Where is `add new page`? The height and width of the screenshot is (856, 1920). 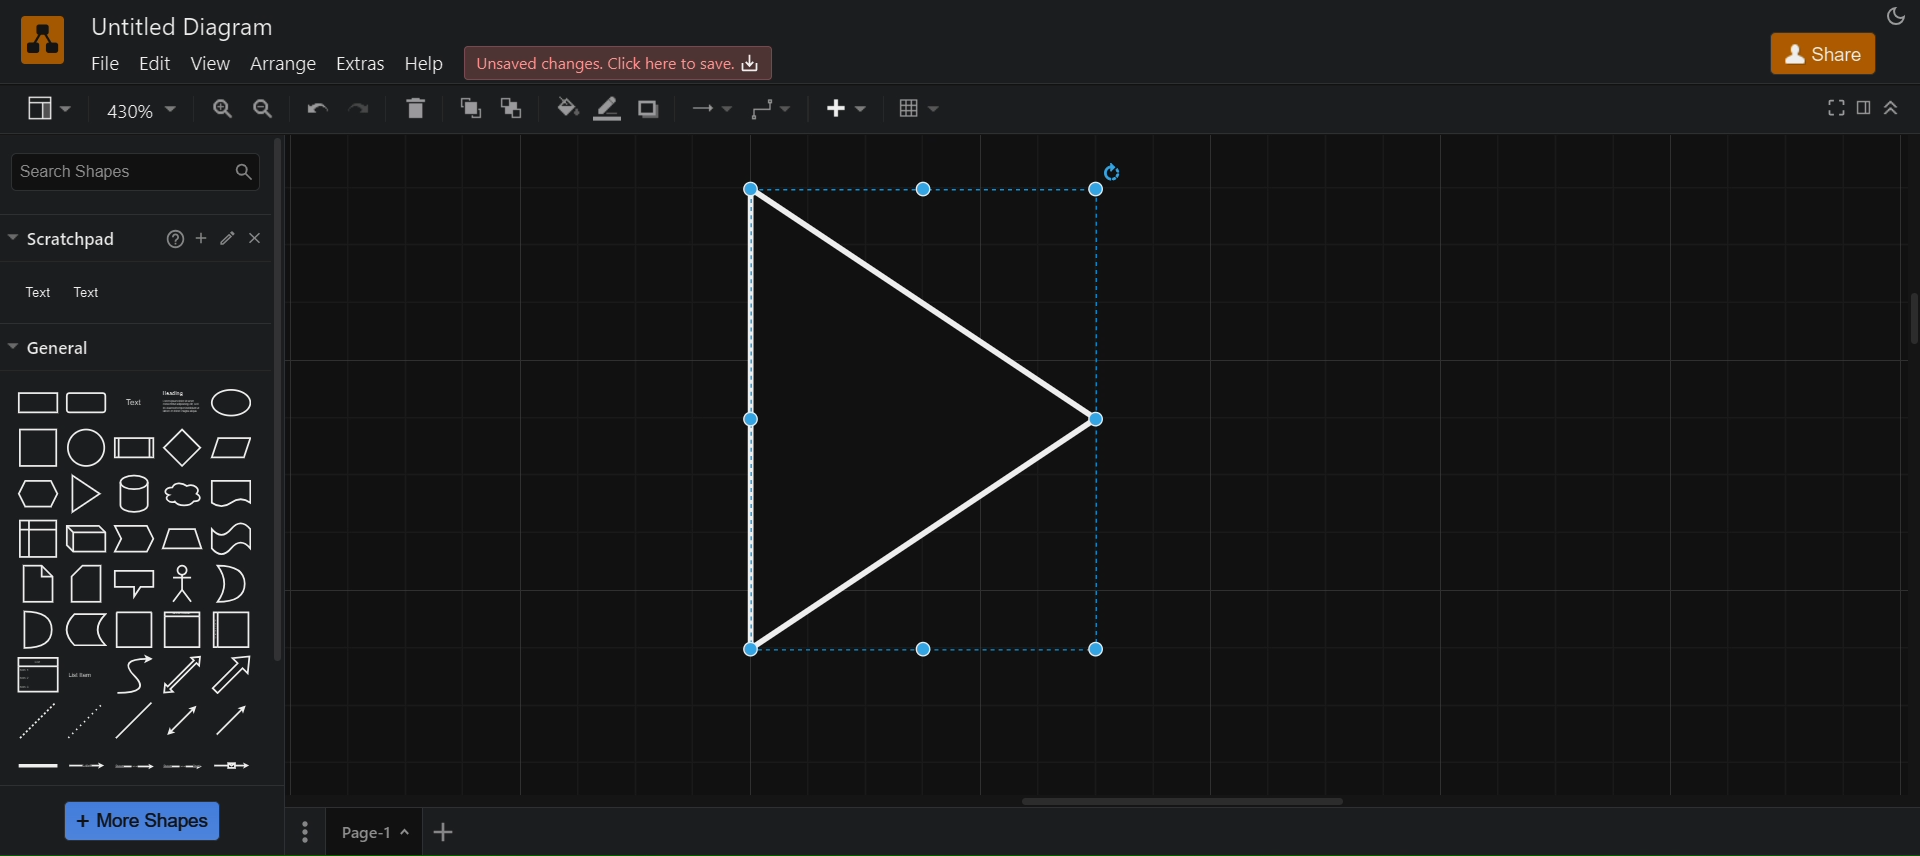
add new page is located at coordinates (459, 830).